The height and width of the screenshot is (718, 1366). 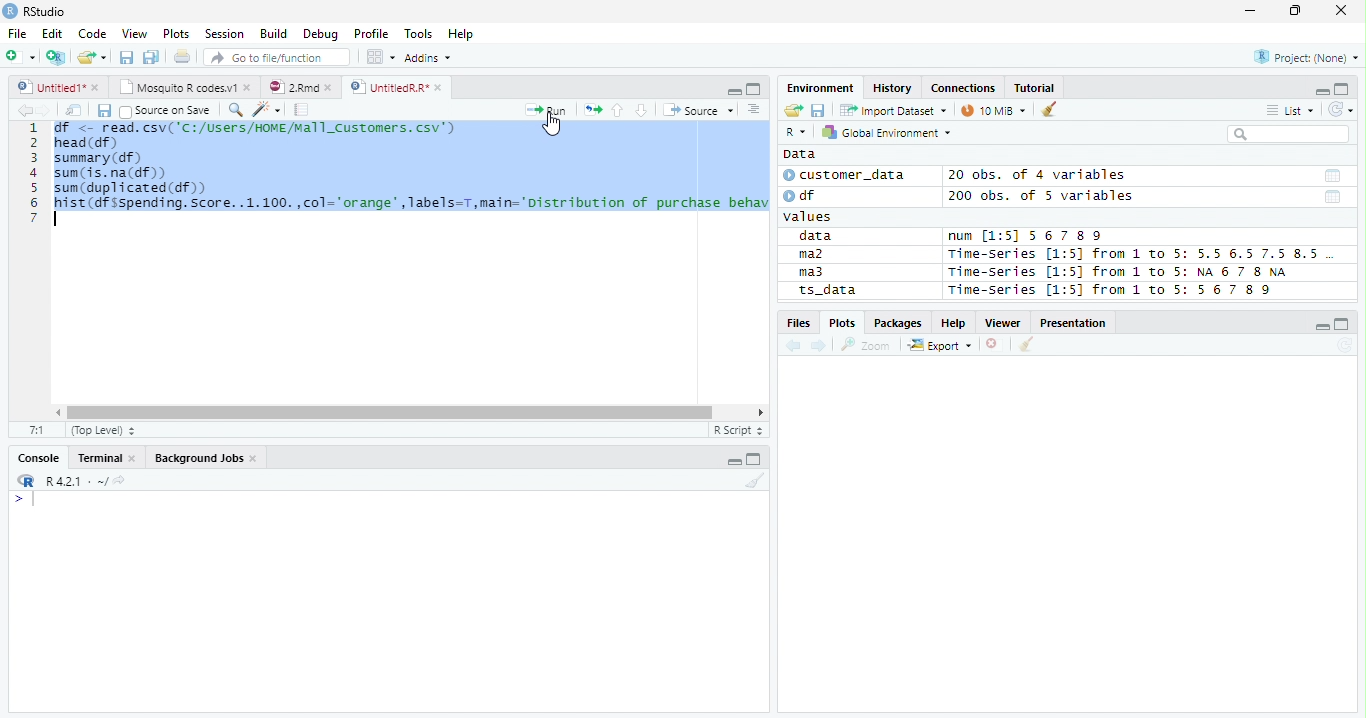 What do you see at coordinates (1006, 323) in the screenshot?
I see `Viewer` at bounding box center [1006, 323].